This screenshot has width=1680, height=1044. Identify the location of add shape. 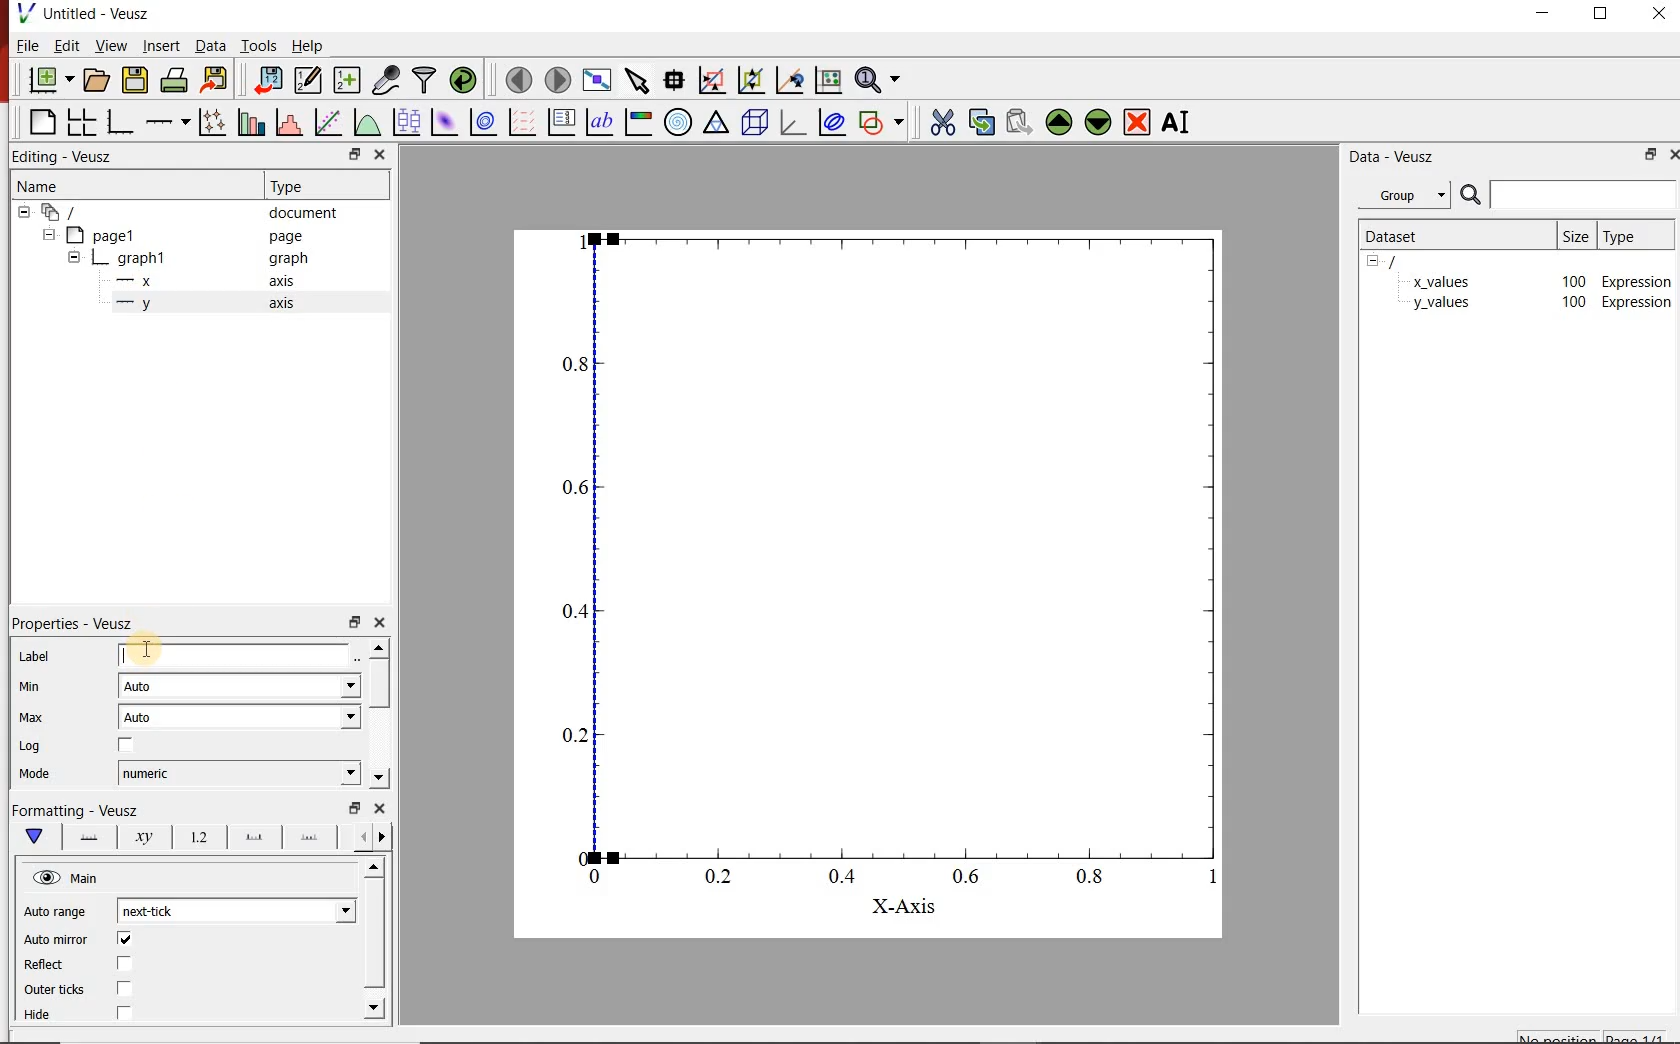
(882, 123).